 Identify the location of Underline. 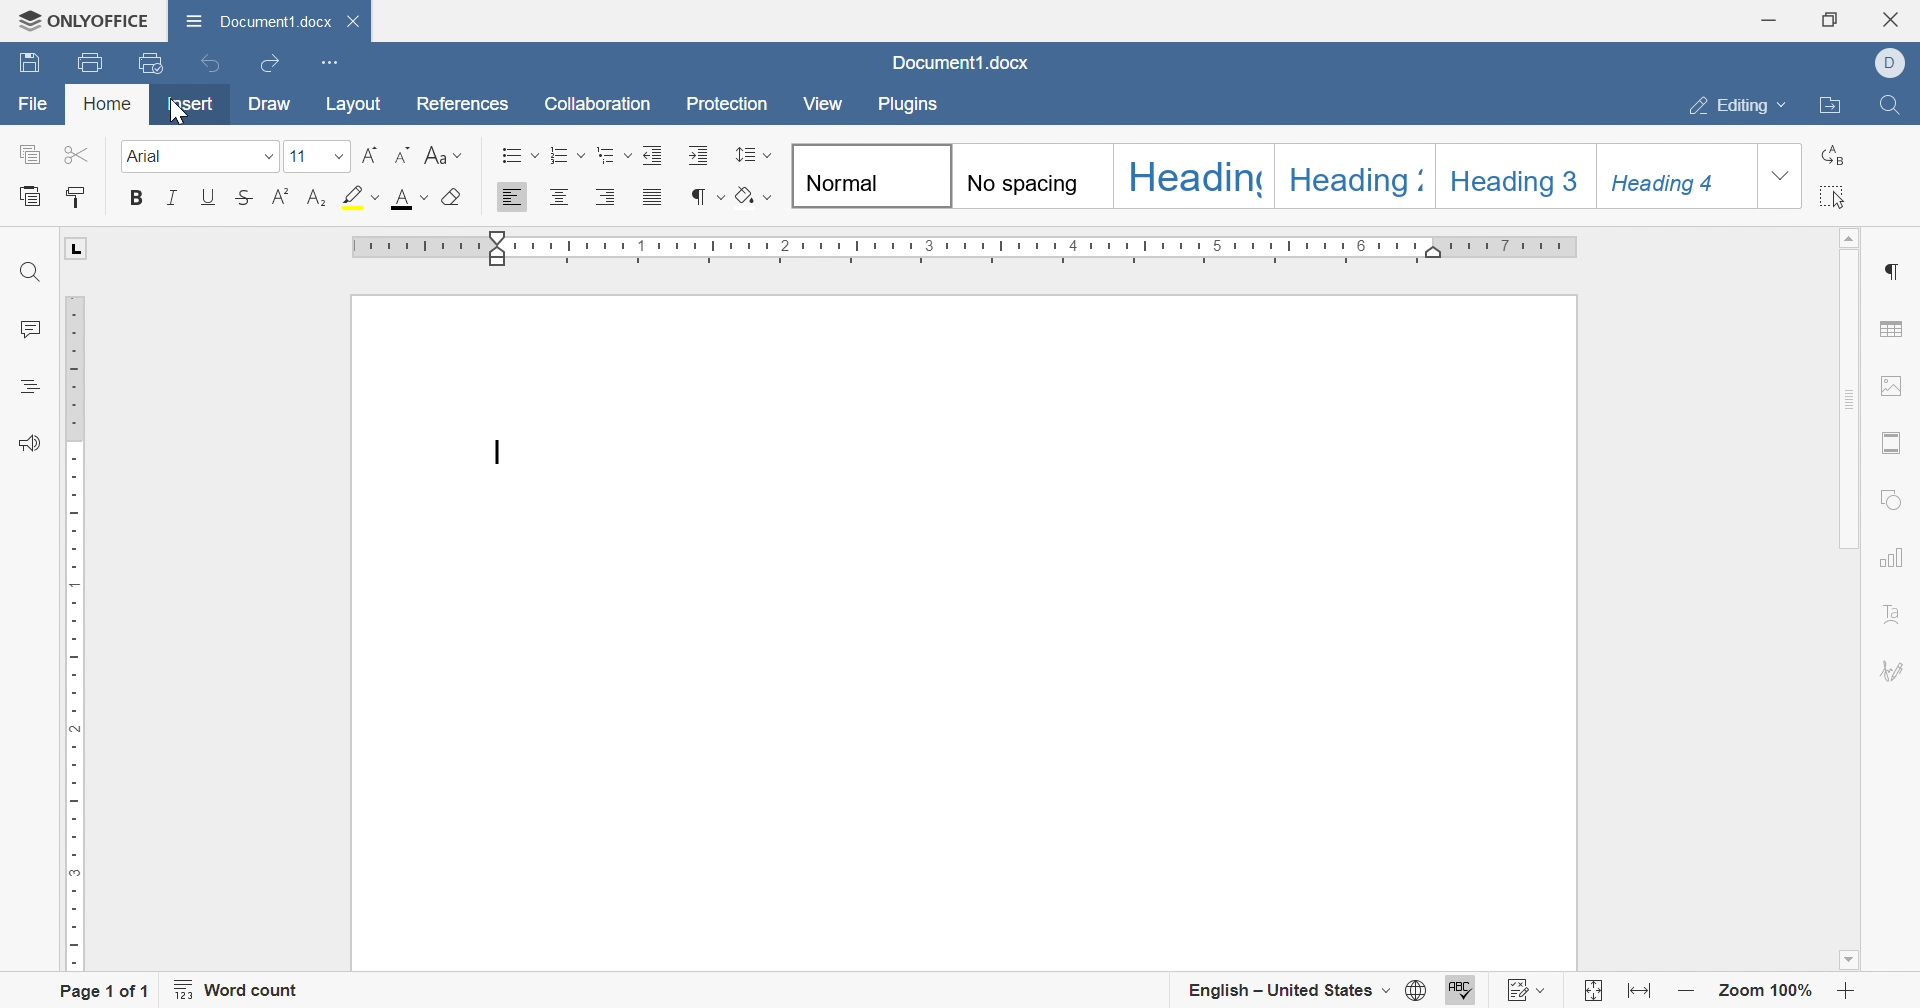
(207, 199).